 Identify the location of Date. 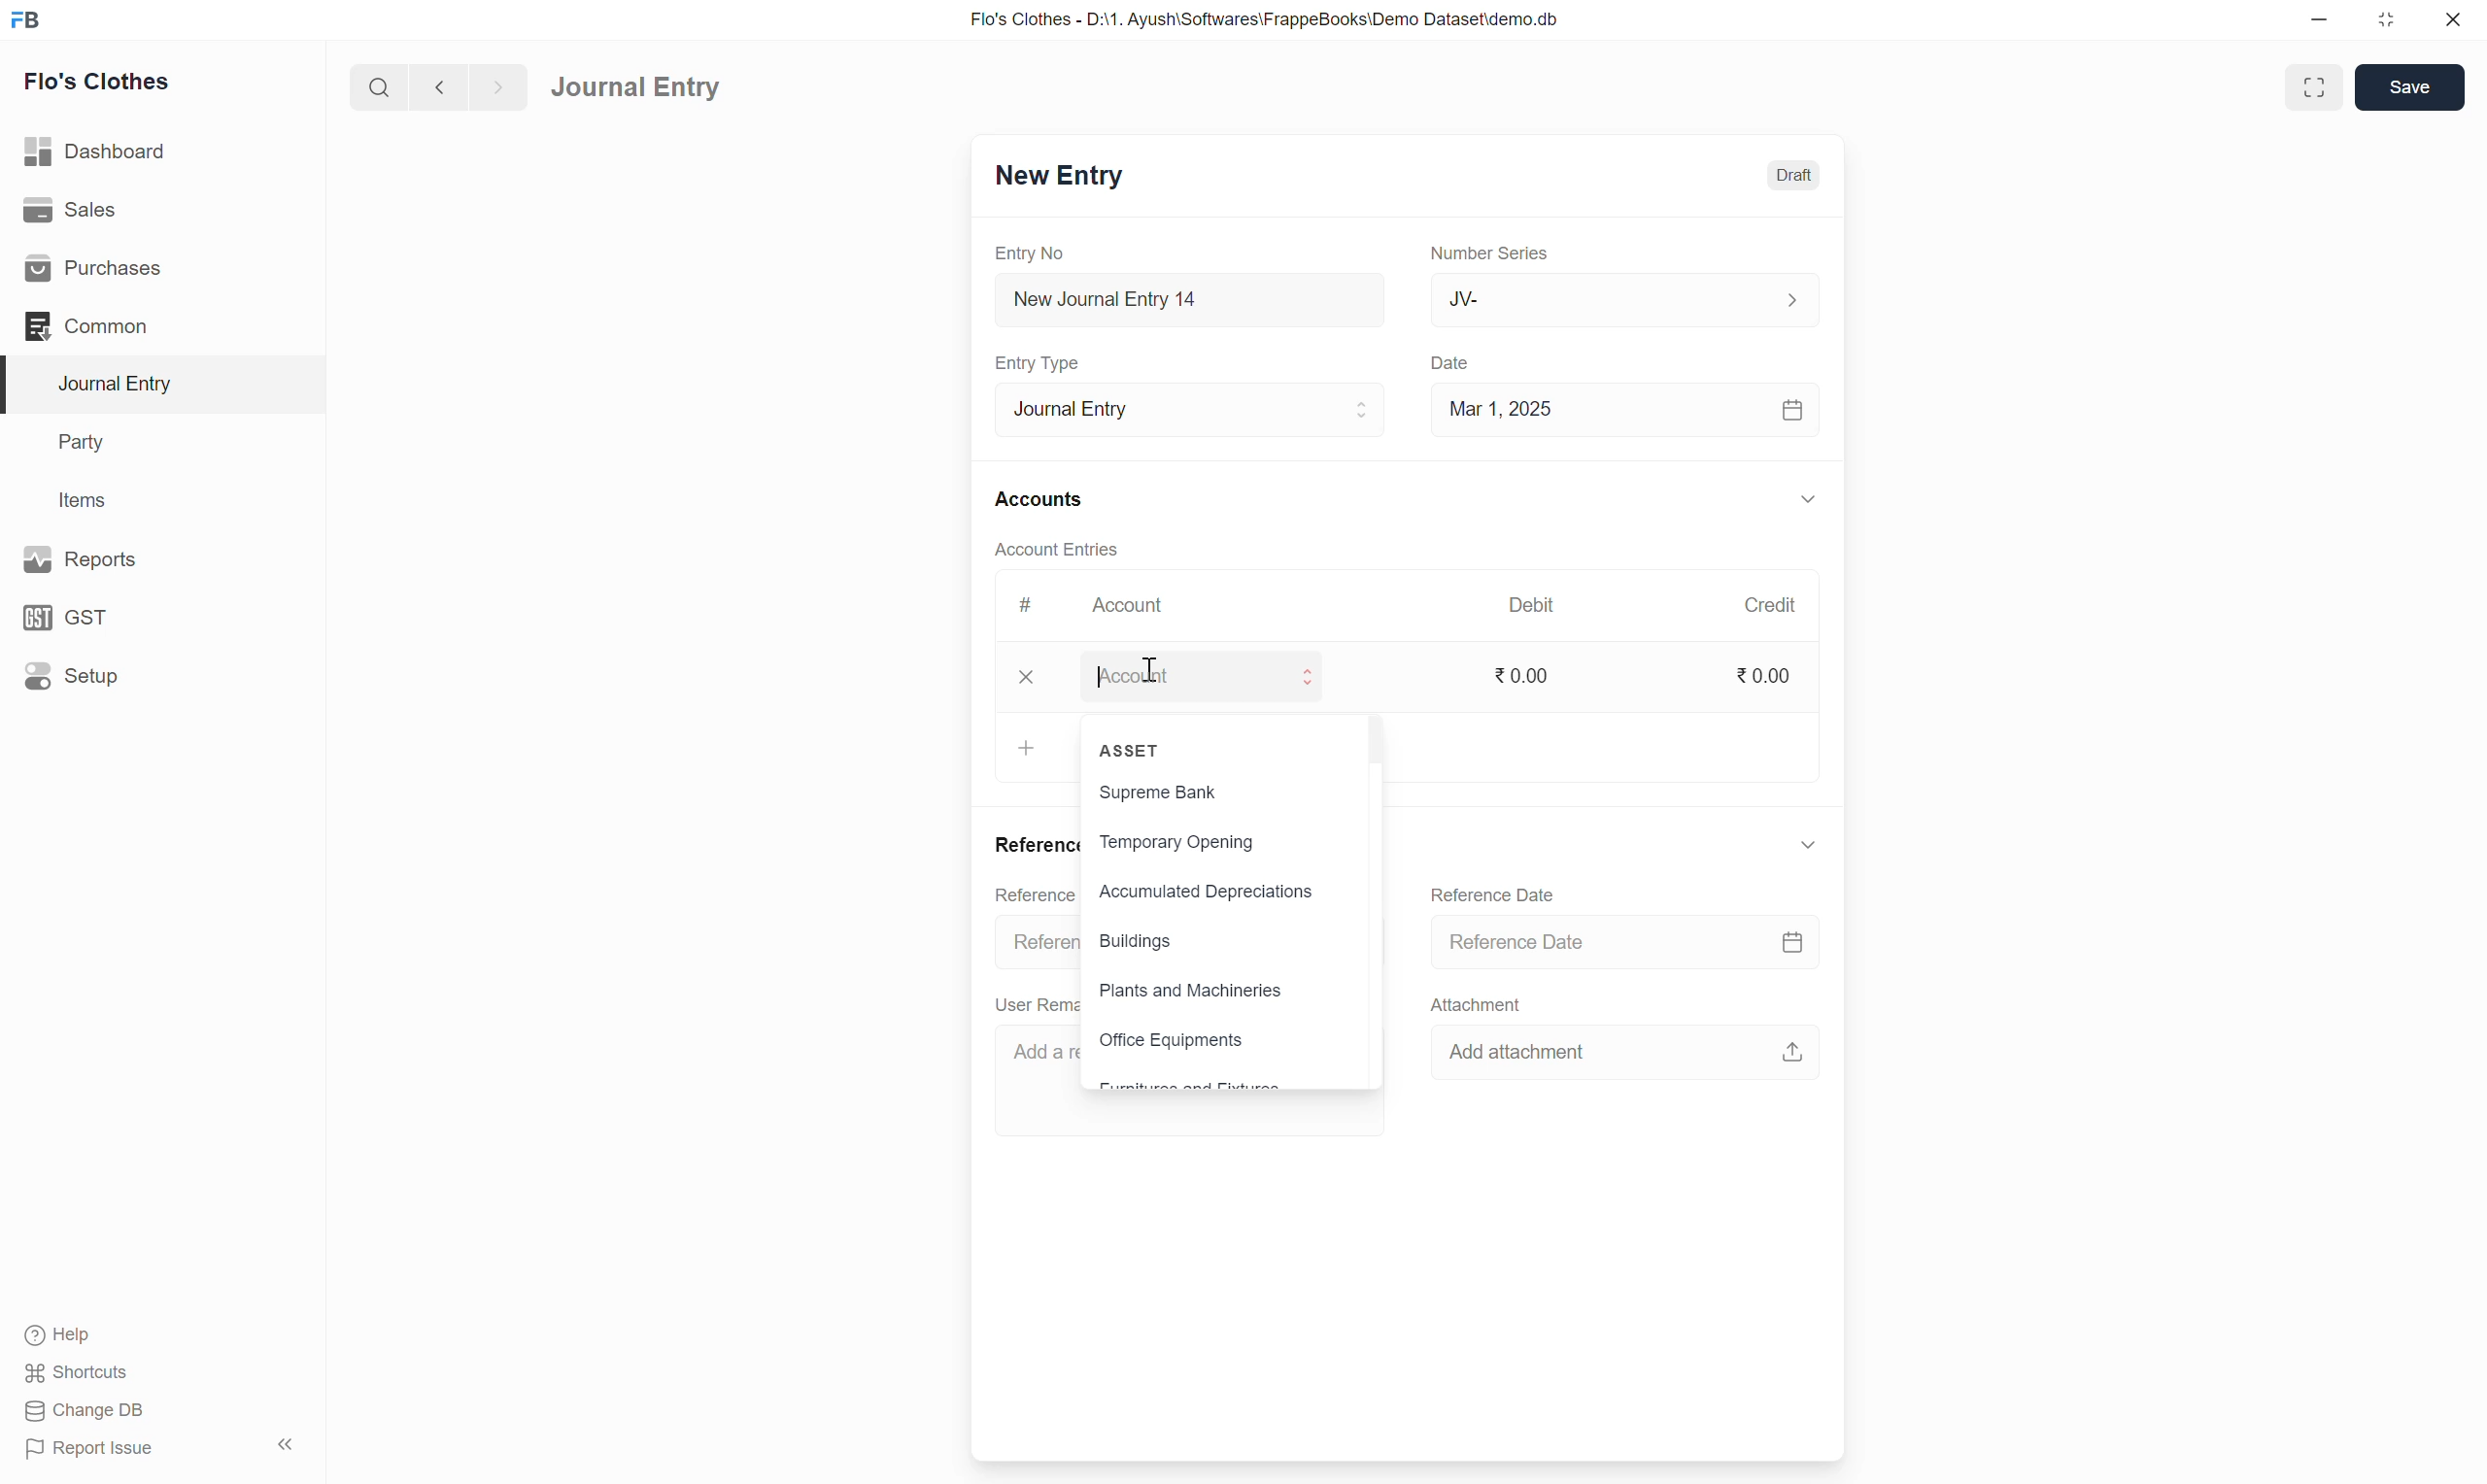
(1455, 364).